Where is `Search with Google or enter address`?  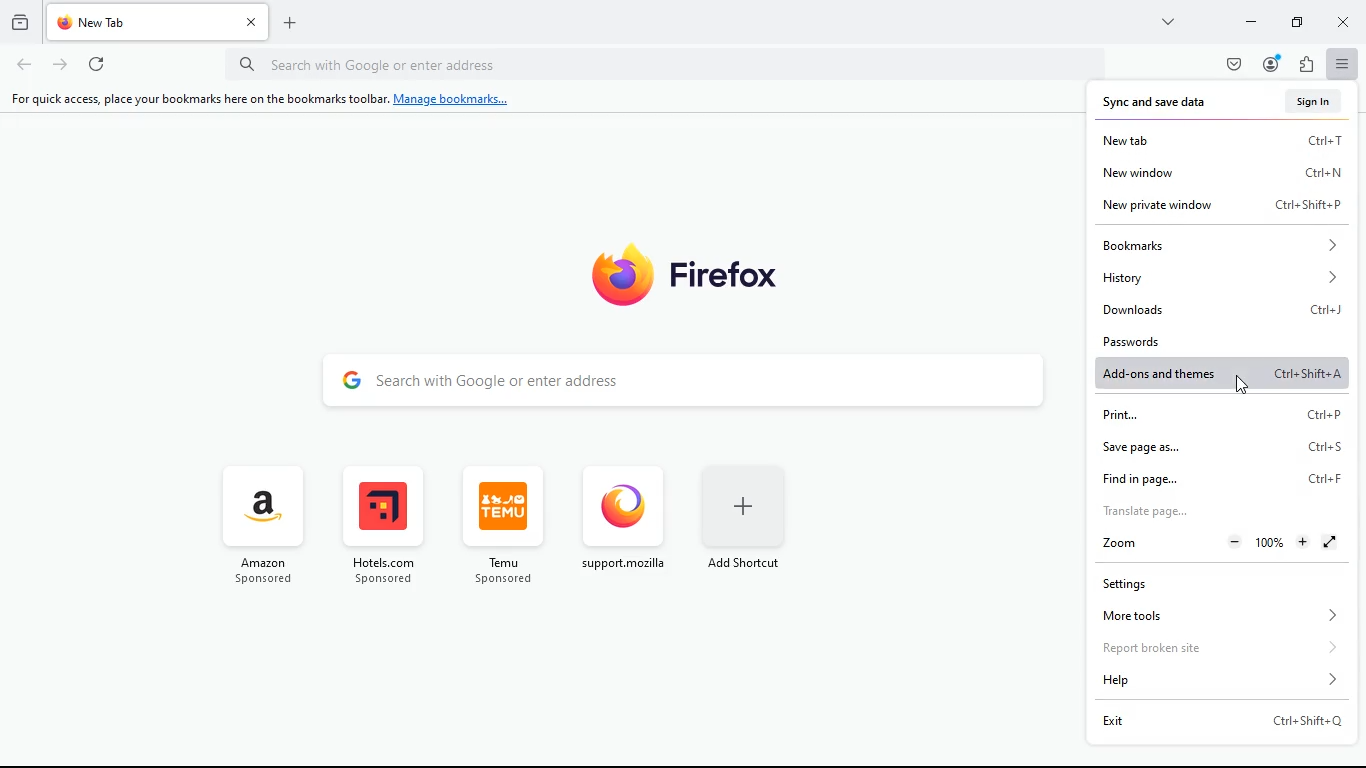 Search with Google or enter address is located at coordinates (686, 378).